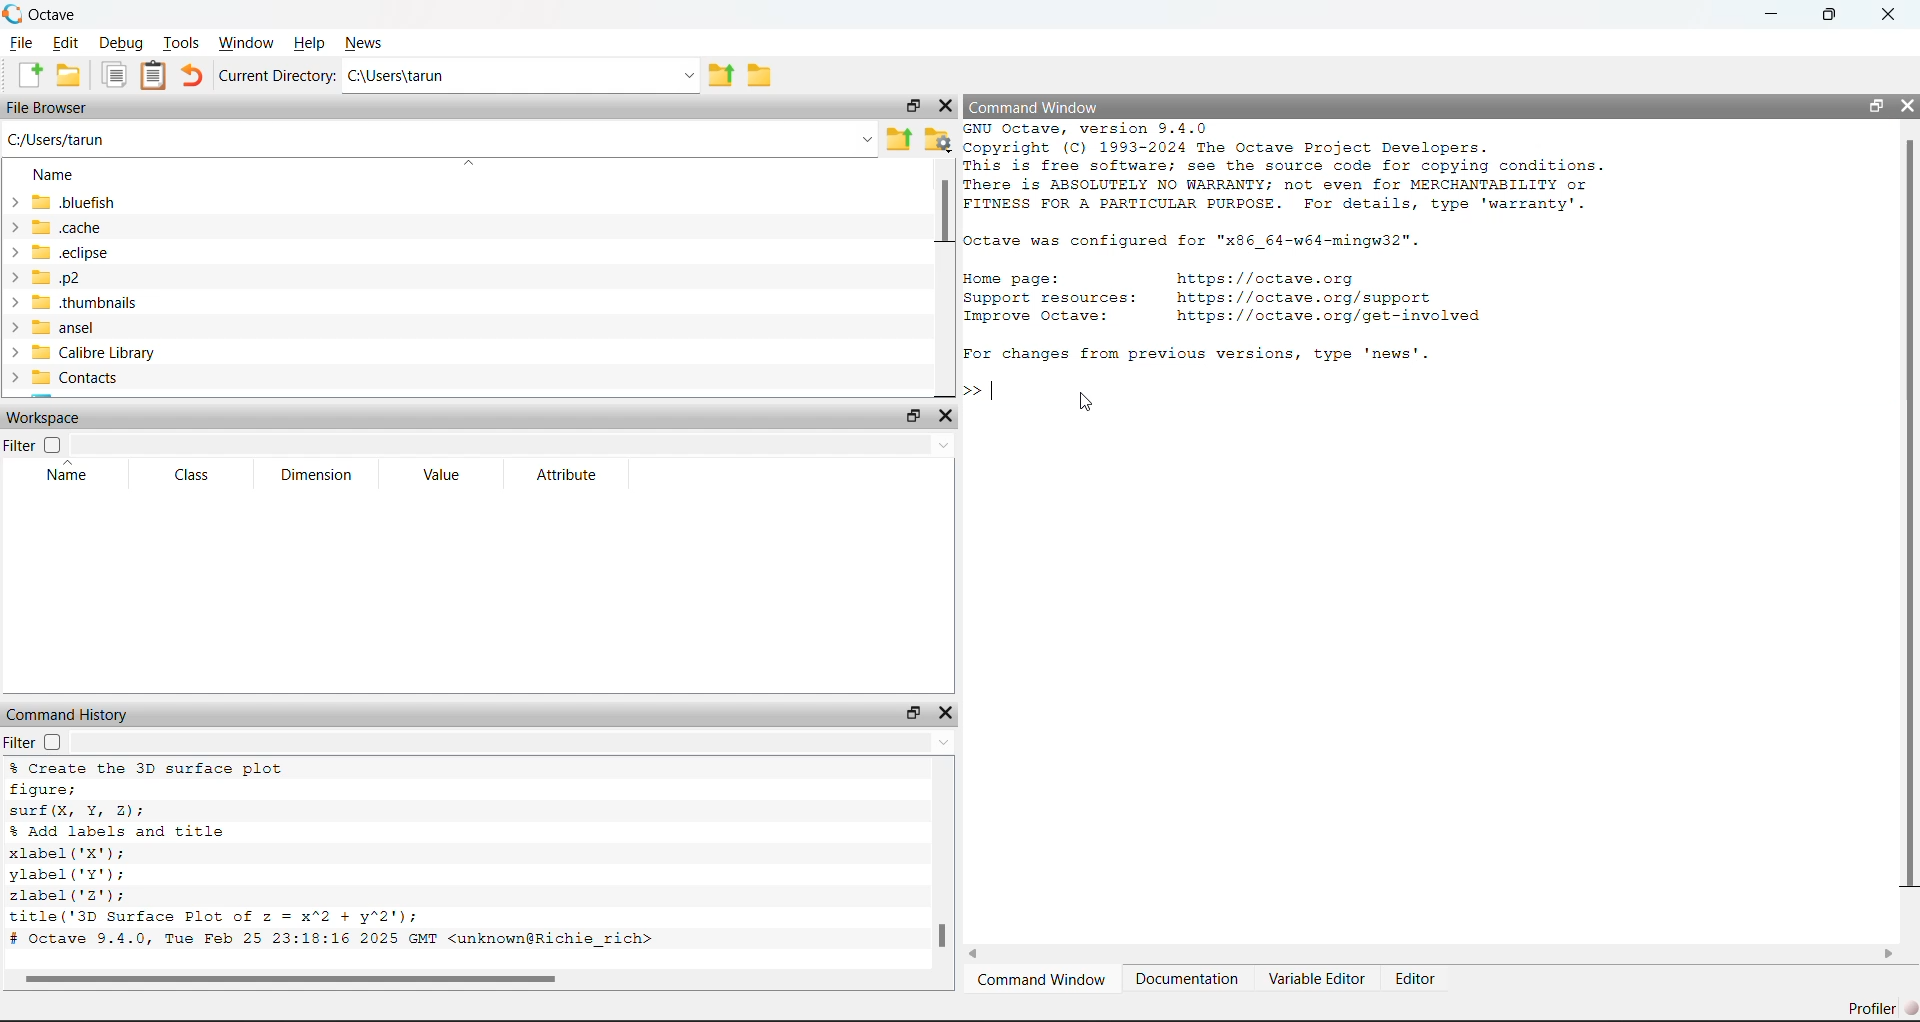 The height and width of the screenshot is (1022, 1920). I want to click on Scroll, so click(944, 278).